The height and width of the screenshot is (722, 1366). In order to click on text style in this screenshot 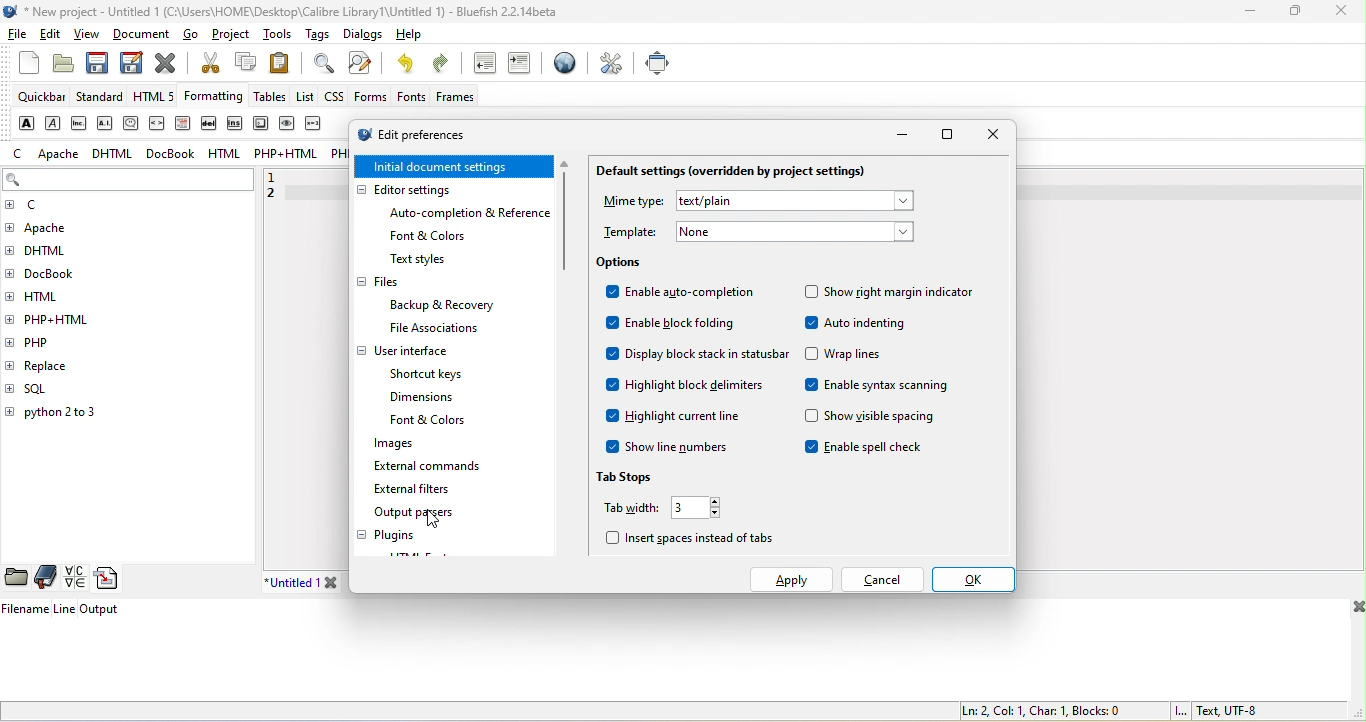, I will do `click(419, 260)`.